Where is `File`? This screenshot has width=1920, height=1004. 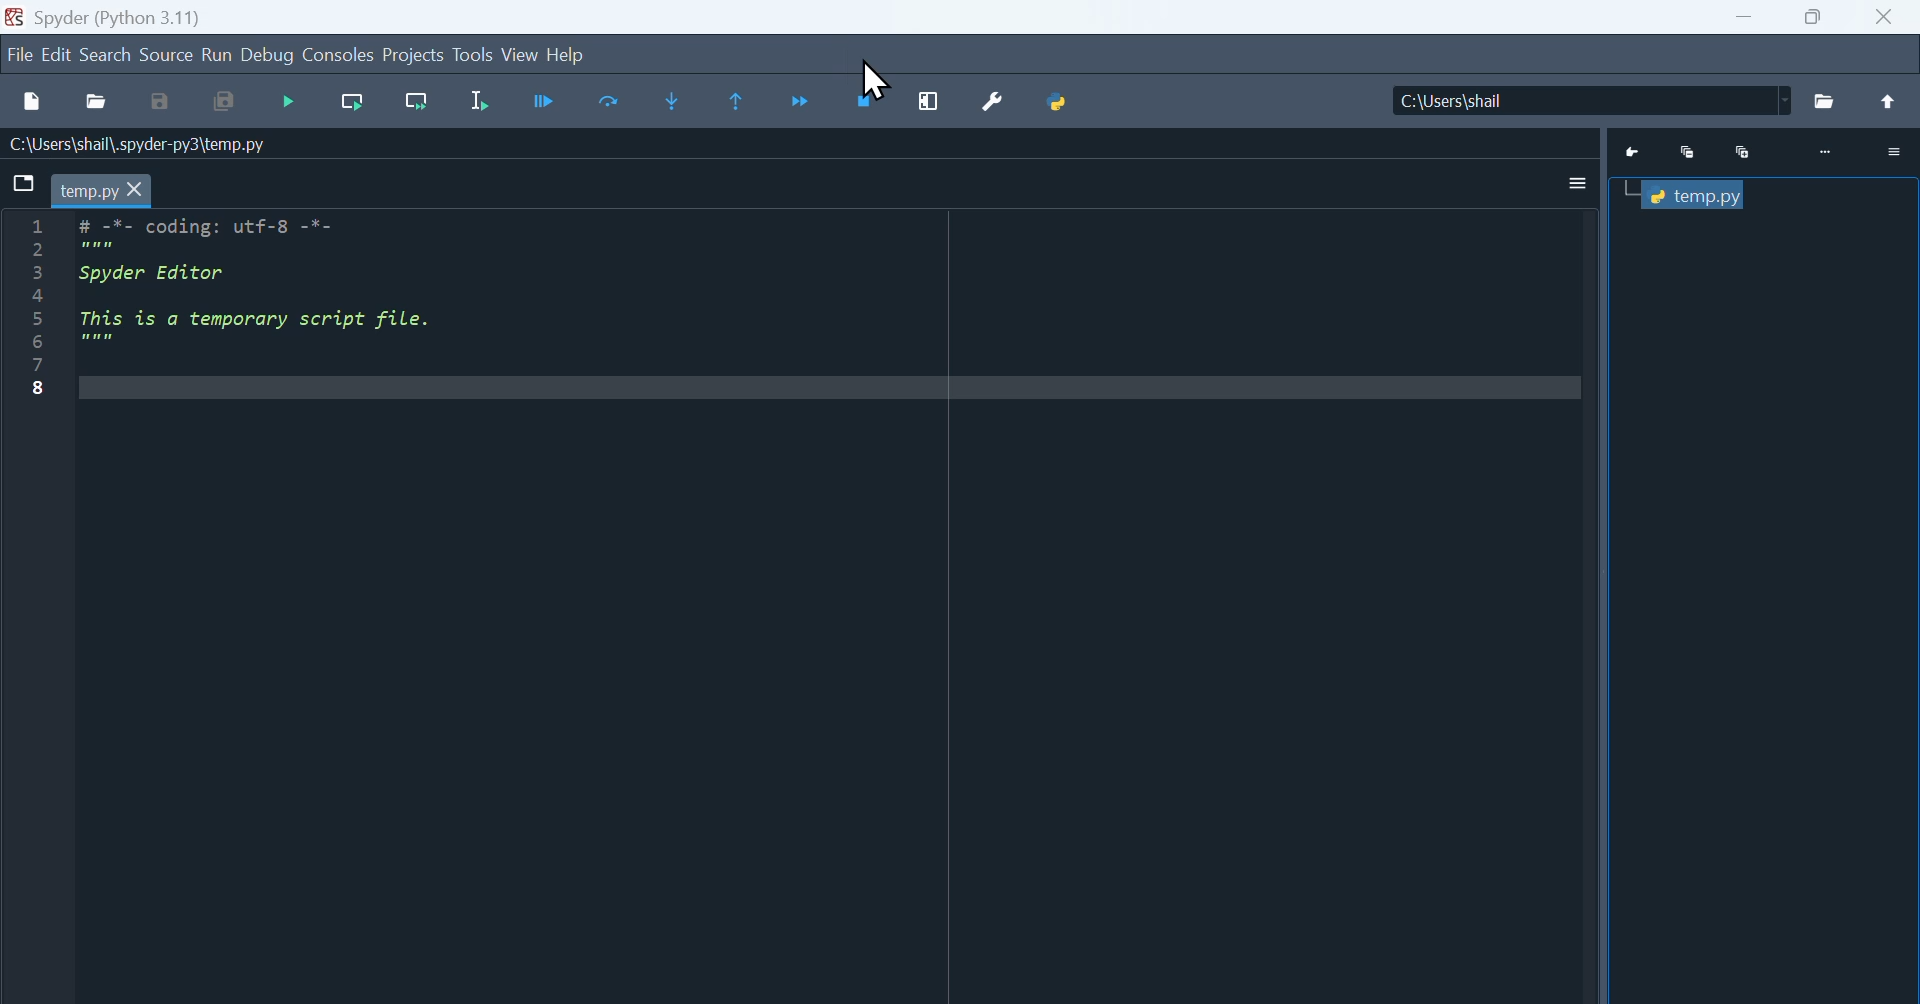 File is located at coordinates (1826, 101).